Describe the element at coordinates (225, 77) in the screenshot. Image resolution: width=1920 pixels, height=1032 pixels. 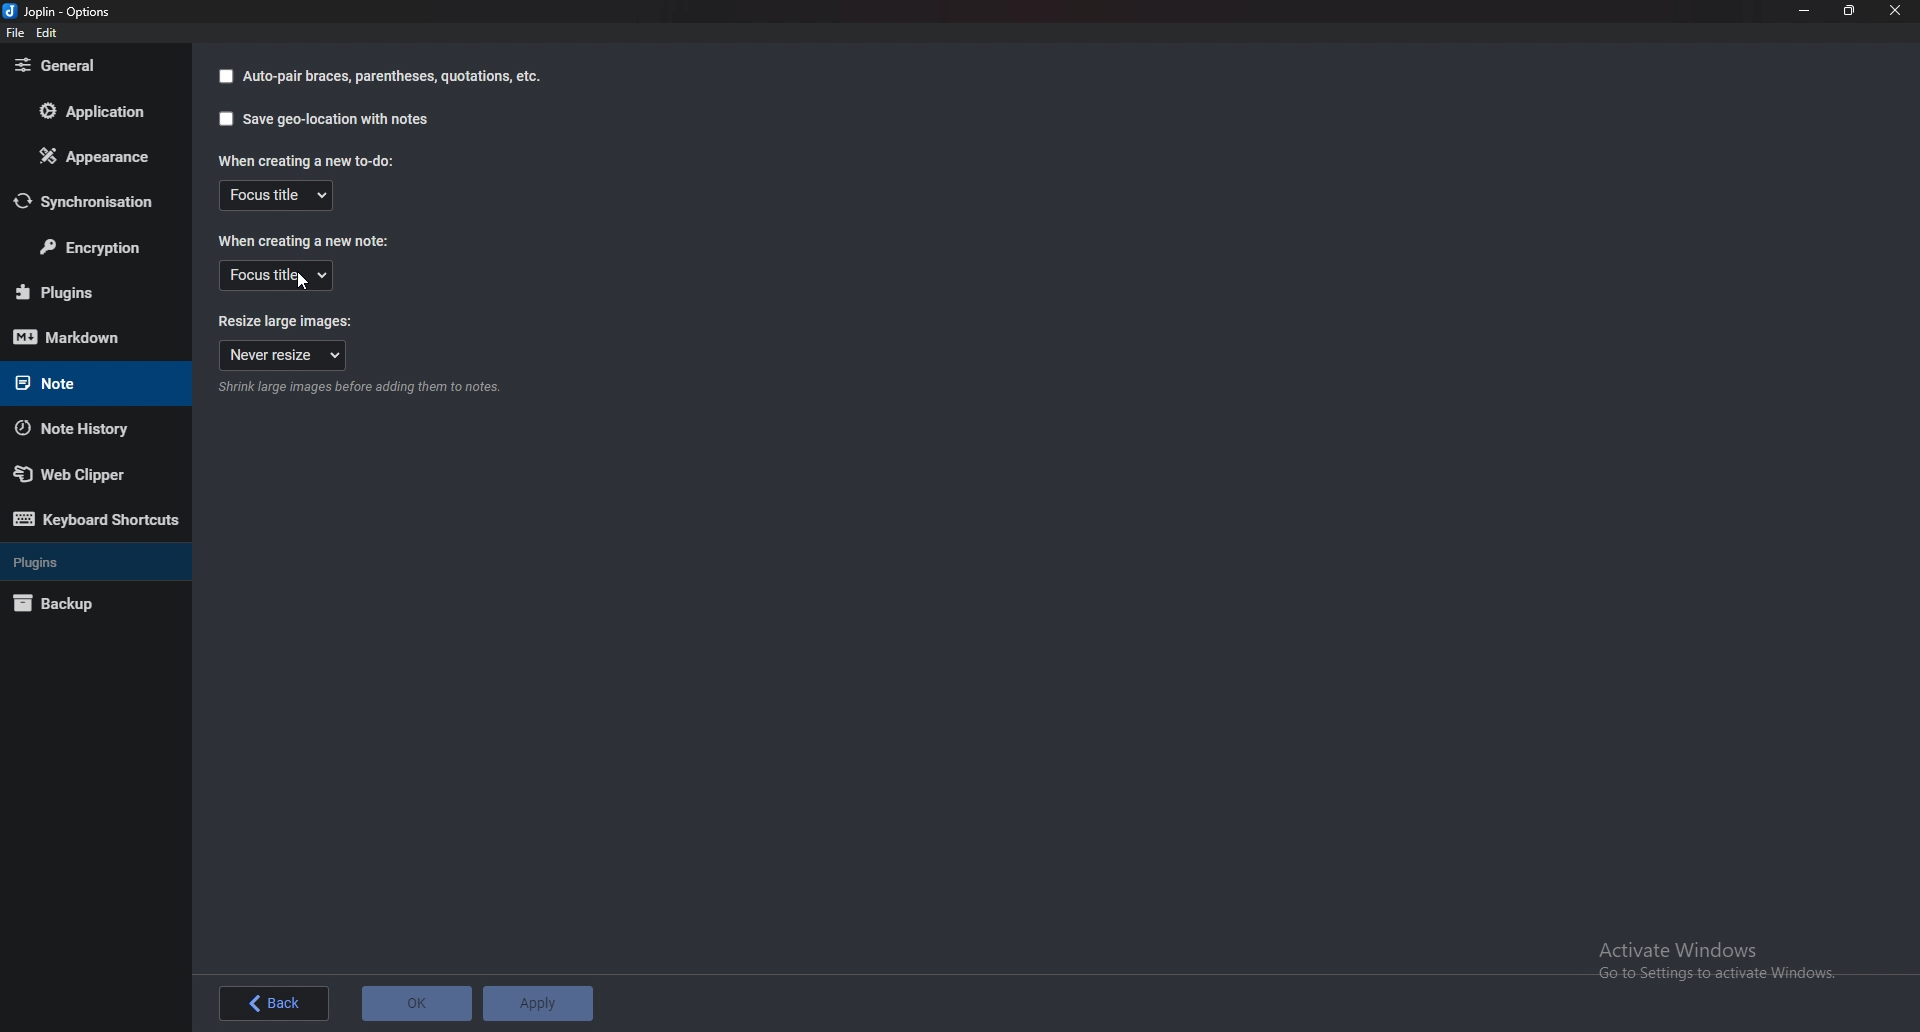
I see `Checkbox ` at that location.